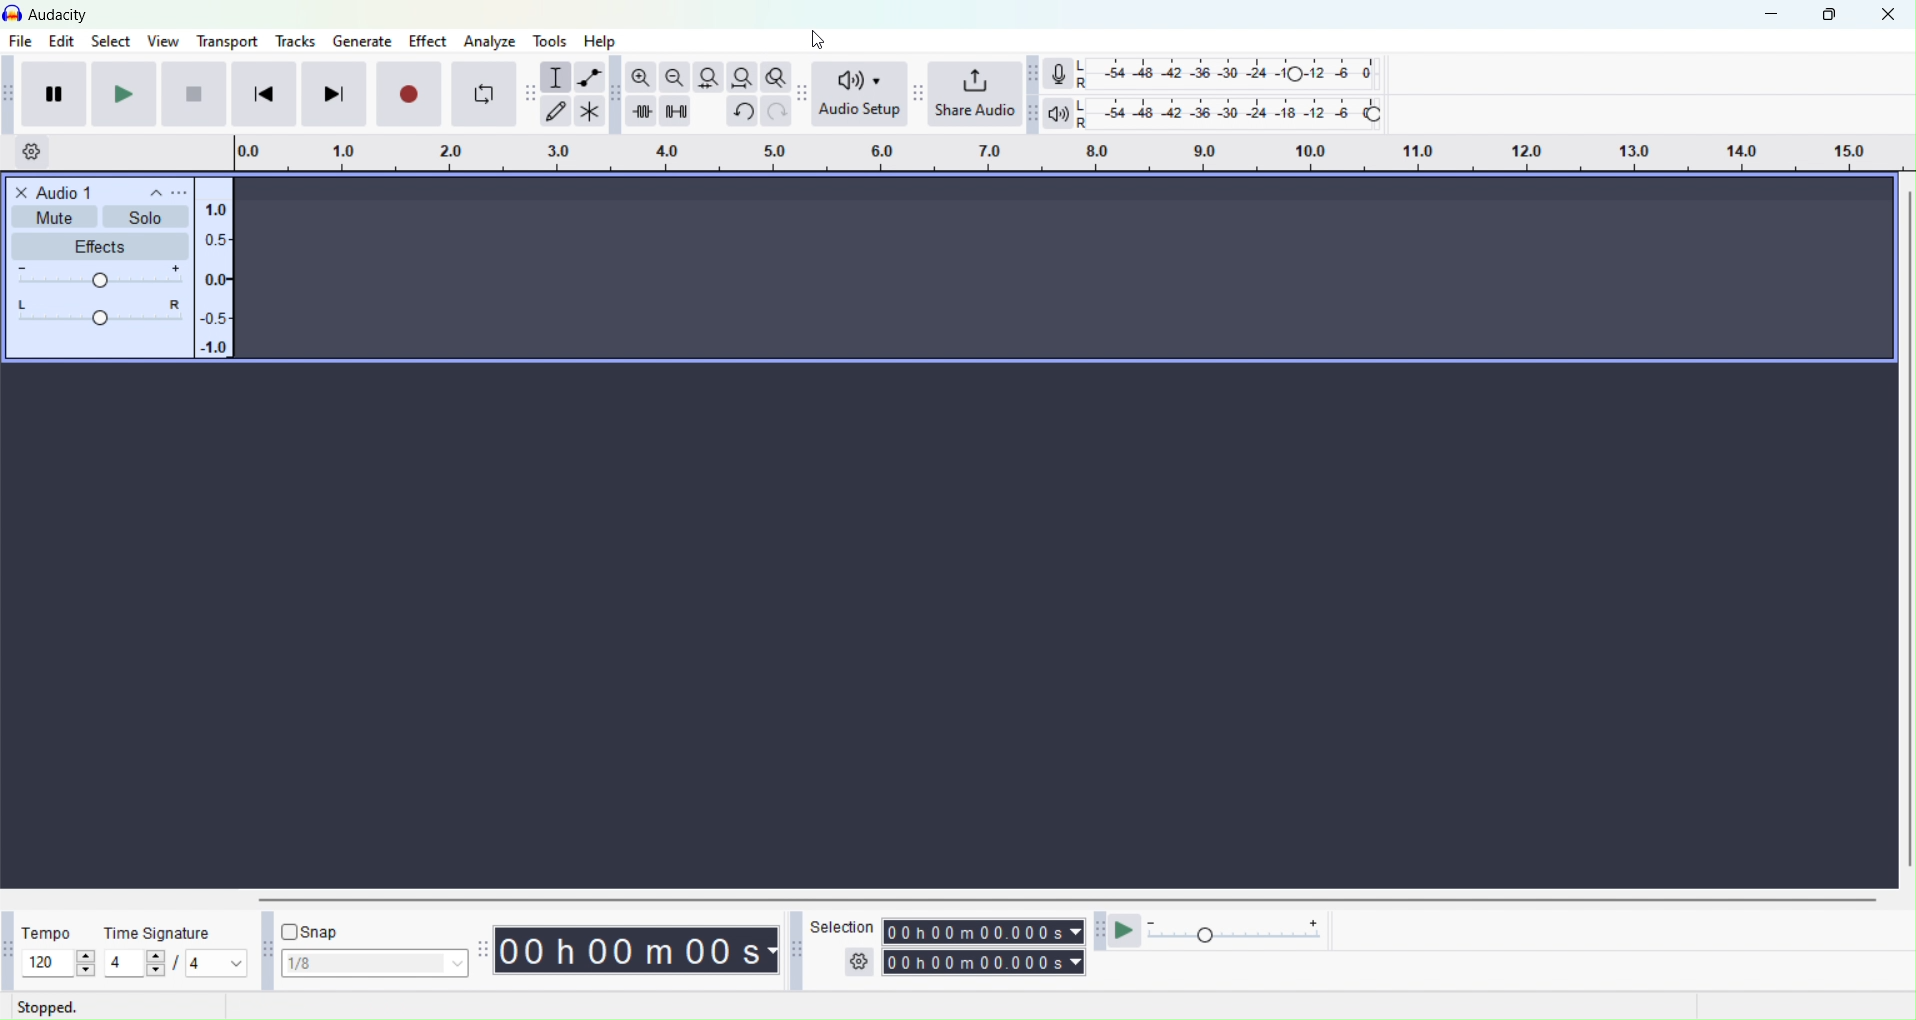 The image size is (1916, 1020). What do you see at coordinates (940, 633) in the screenshot?
I see `current screen` at bounding box center [940, 633].